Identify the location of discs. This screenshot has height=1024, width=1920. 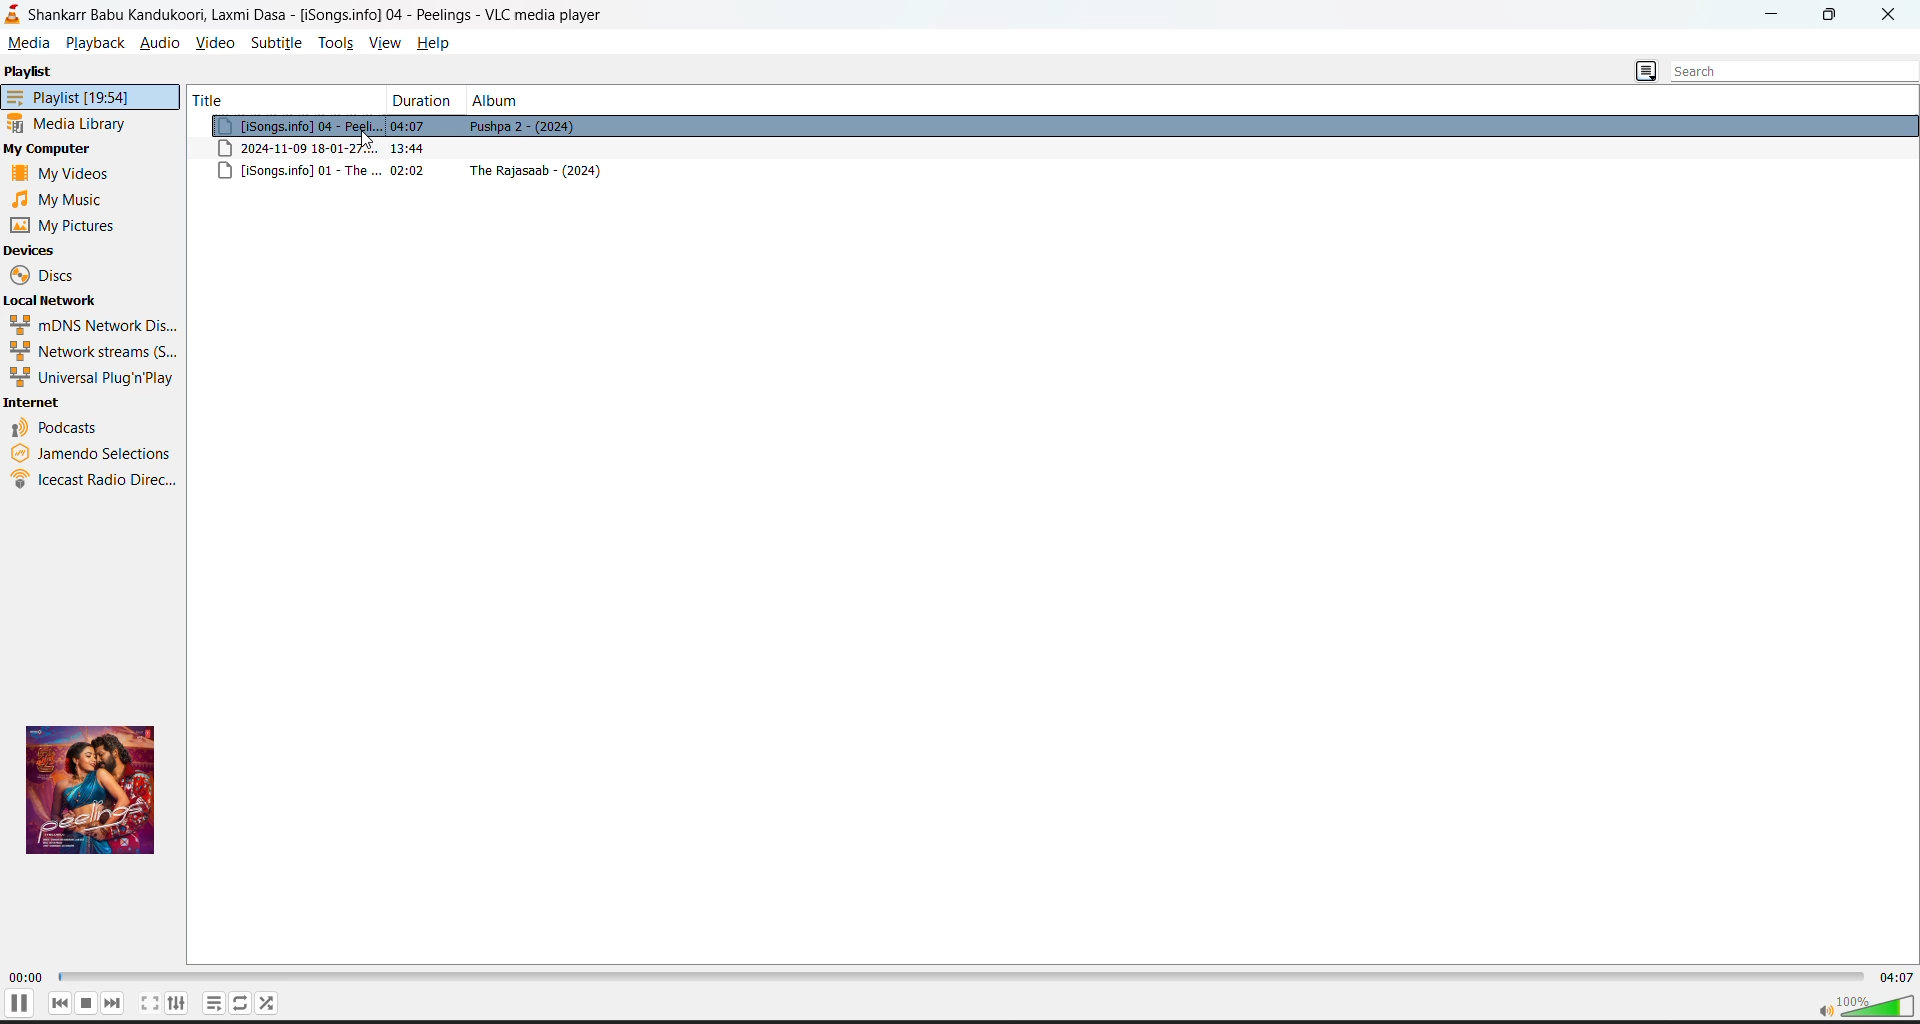
(60, 277).